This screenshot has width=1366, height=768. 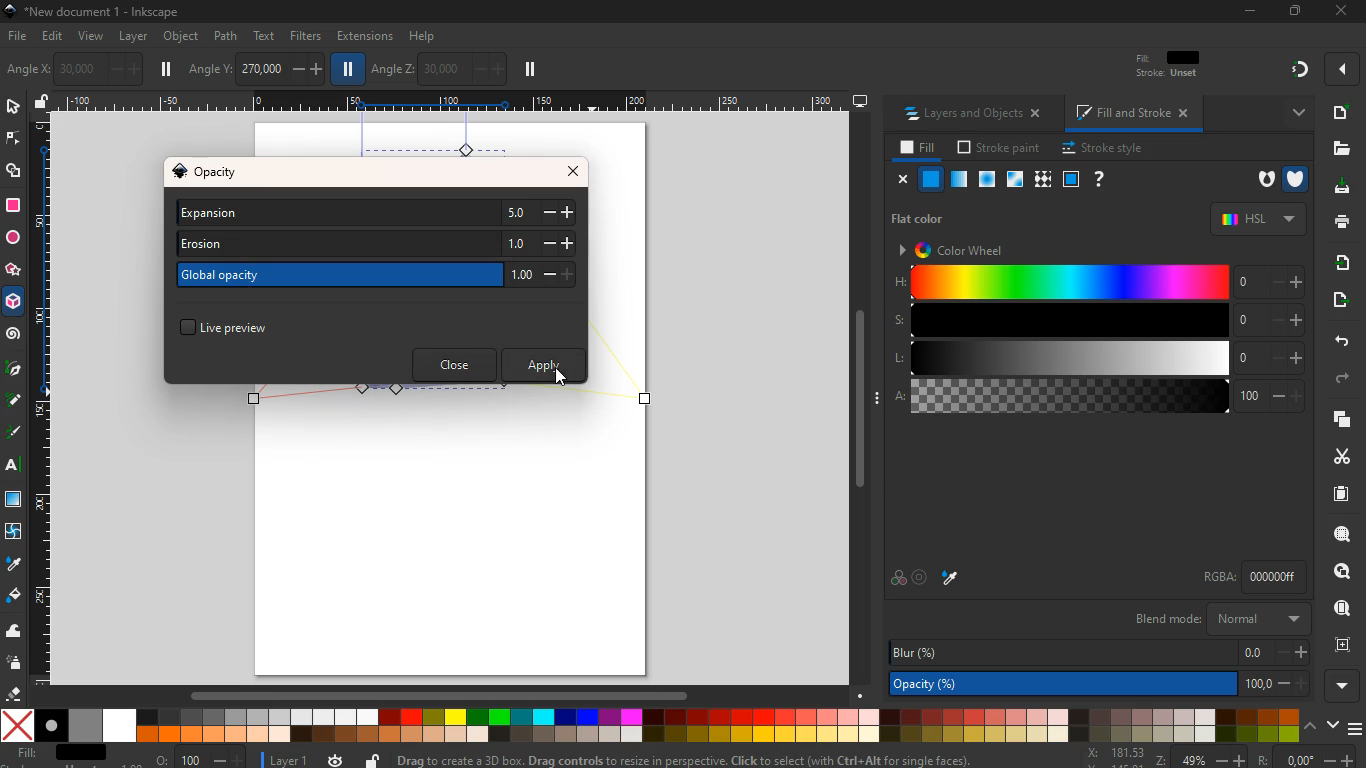 I want to click on inkscape, so click(x=108, y=12).